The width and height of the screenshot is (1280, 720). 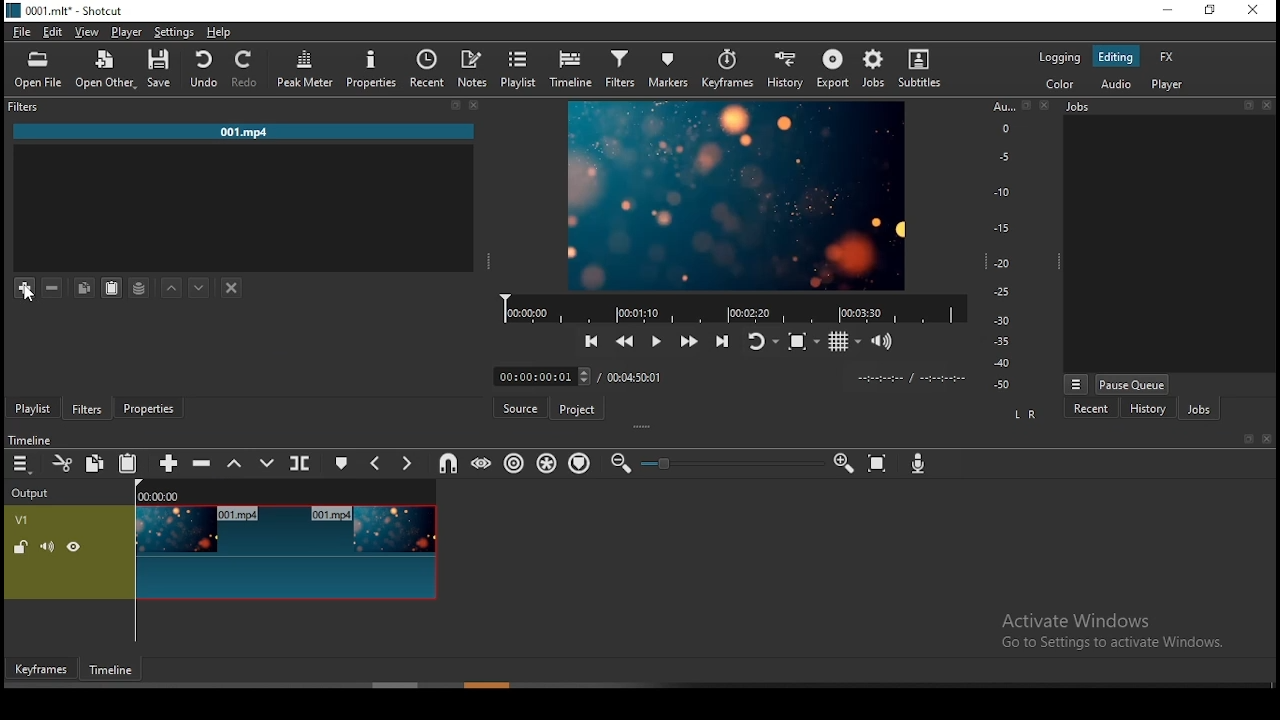 What do you see at coordinates (737, 192) in the screenshot?
I see `preview` at bounding box center [737, 192].